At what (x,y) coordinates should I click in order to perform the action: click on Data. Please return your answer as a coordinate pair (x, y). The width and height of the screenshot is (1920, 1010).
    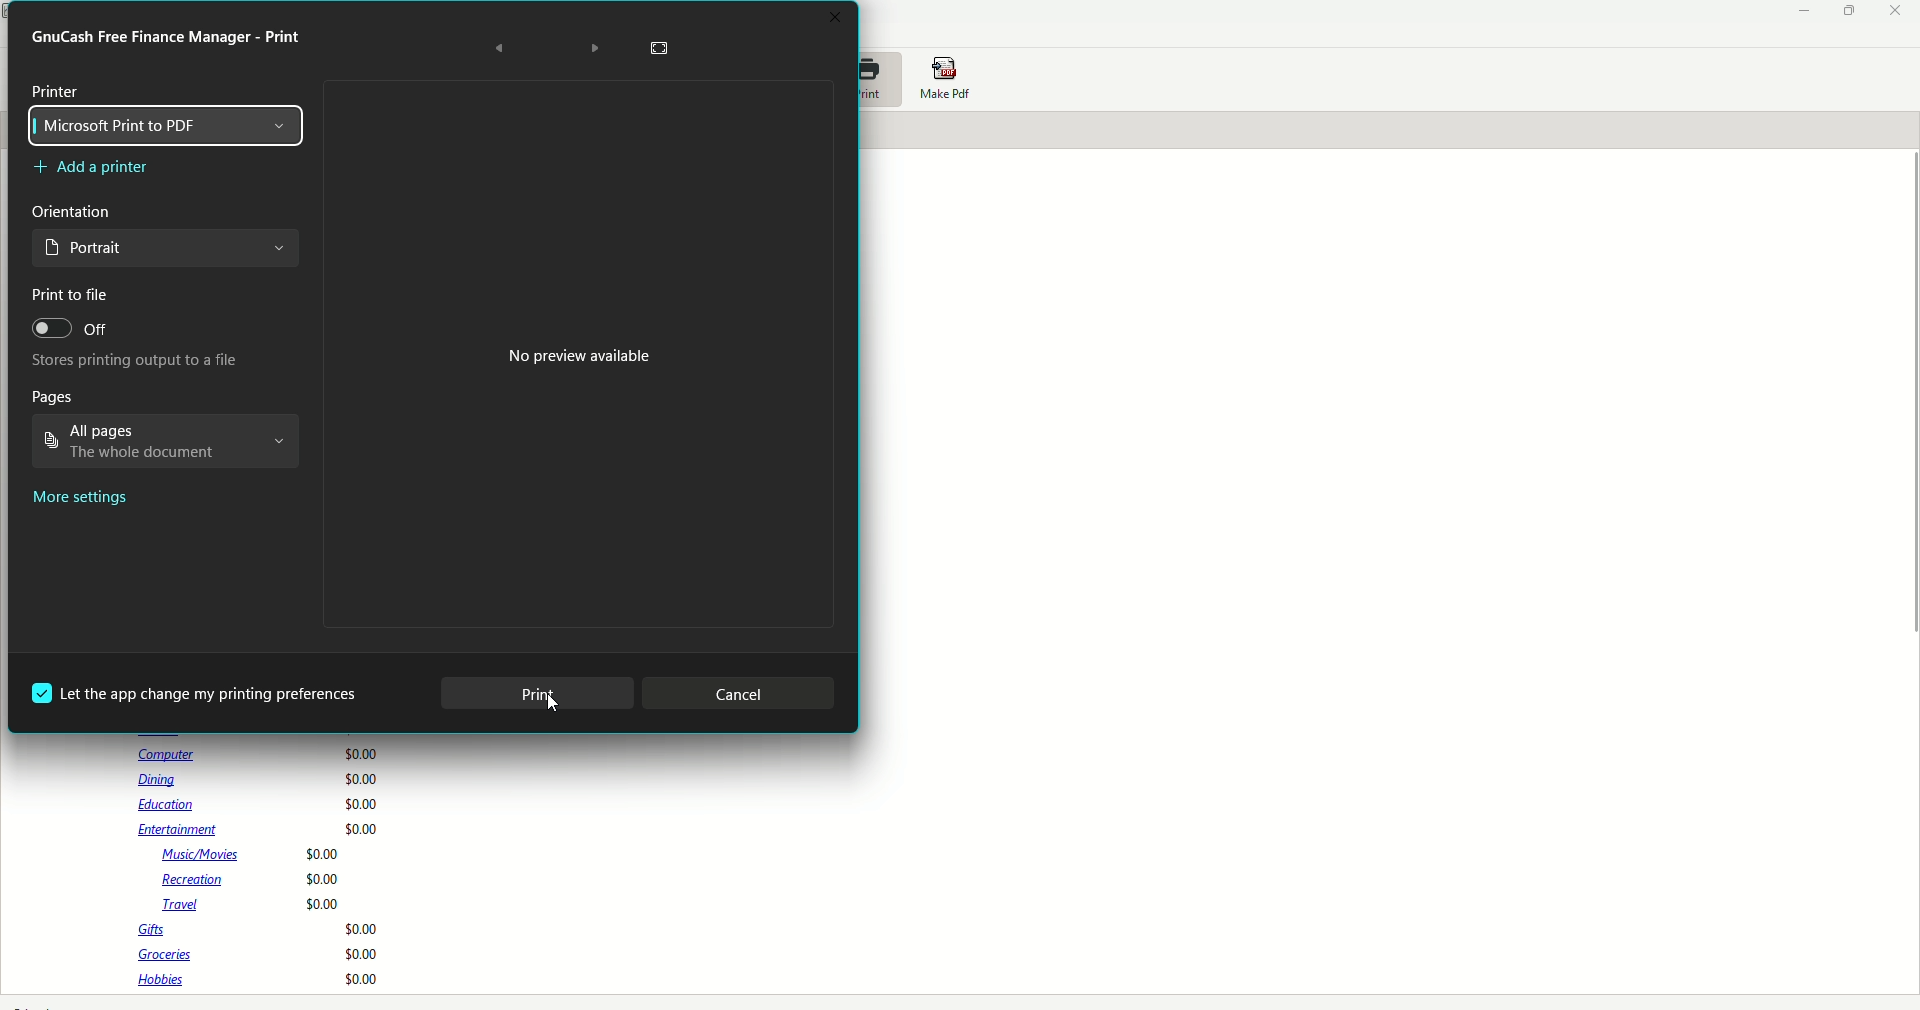
    Looking at the image, I should click on (263, 867).